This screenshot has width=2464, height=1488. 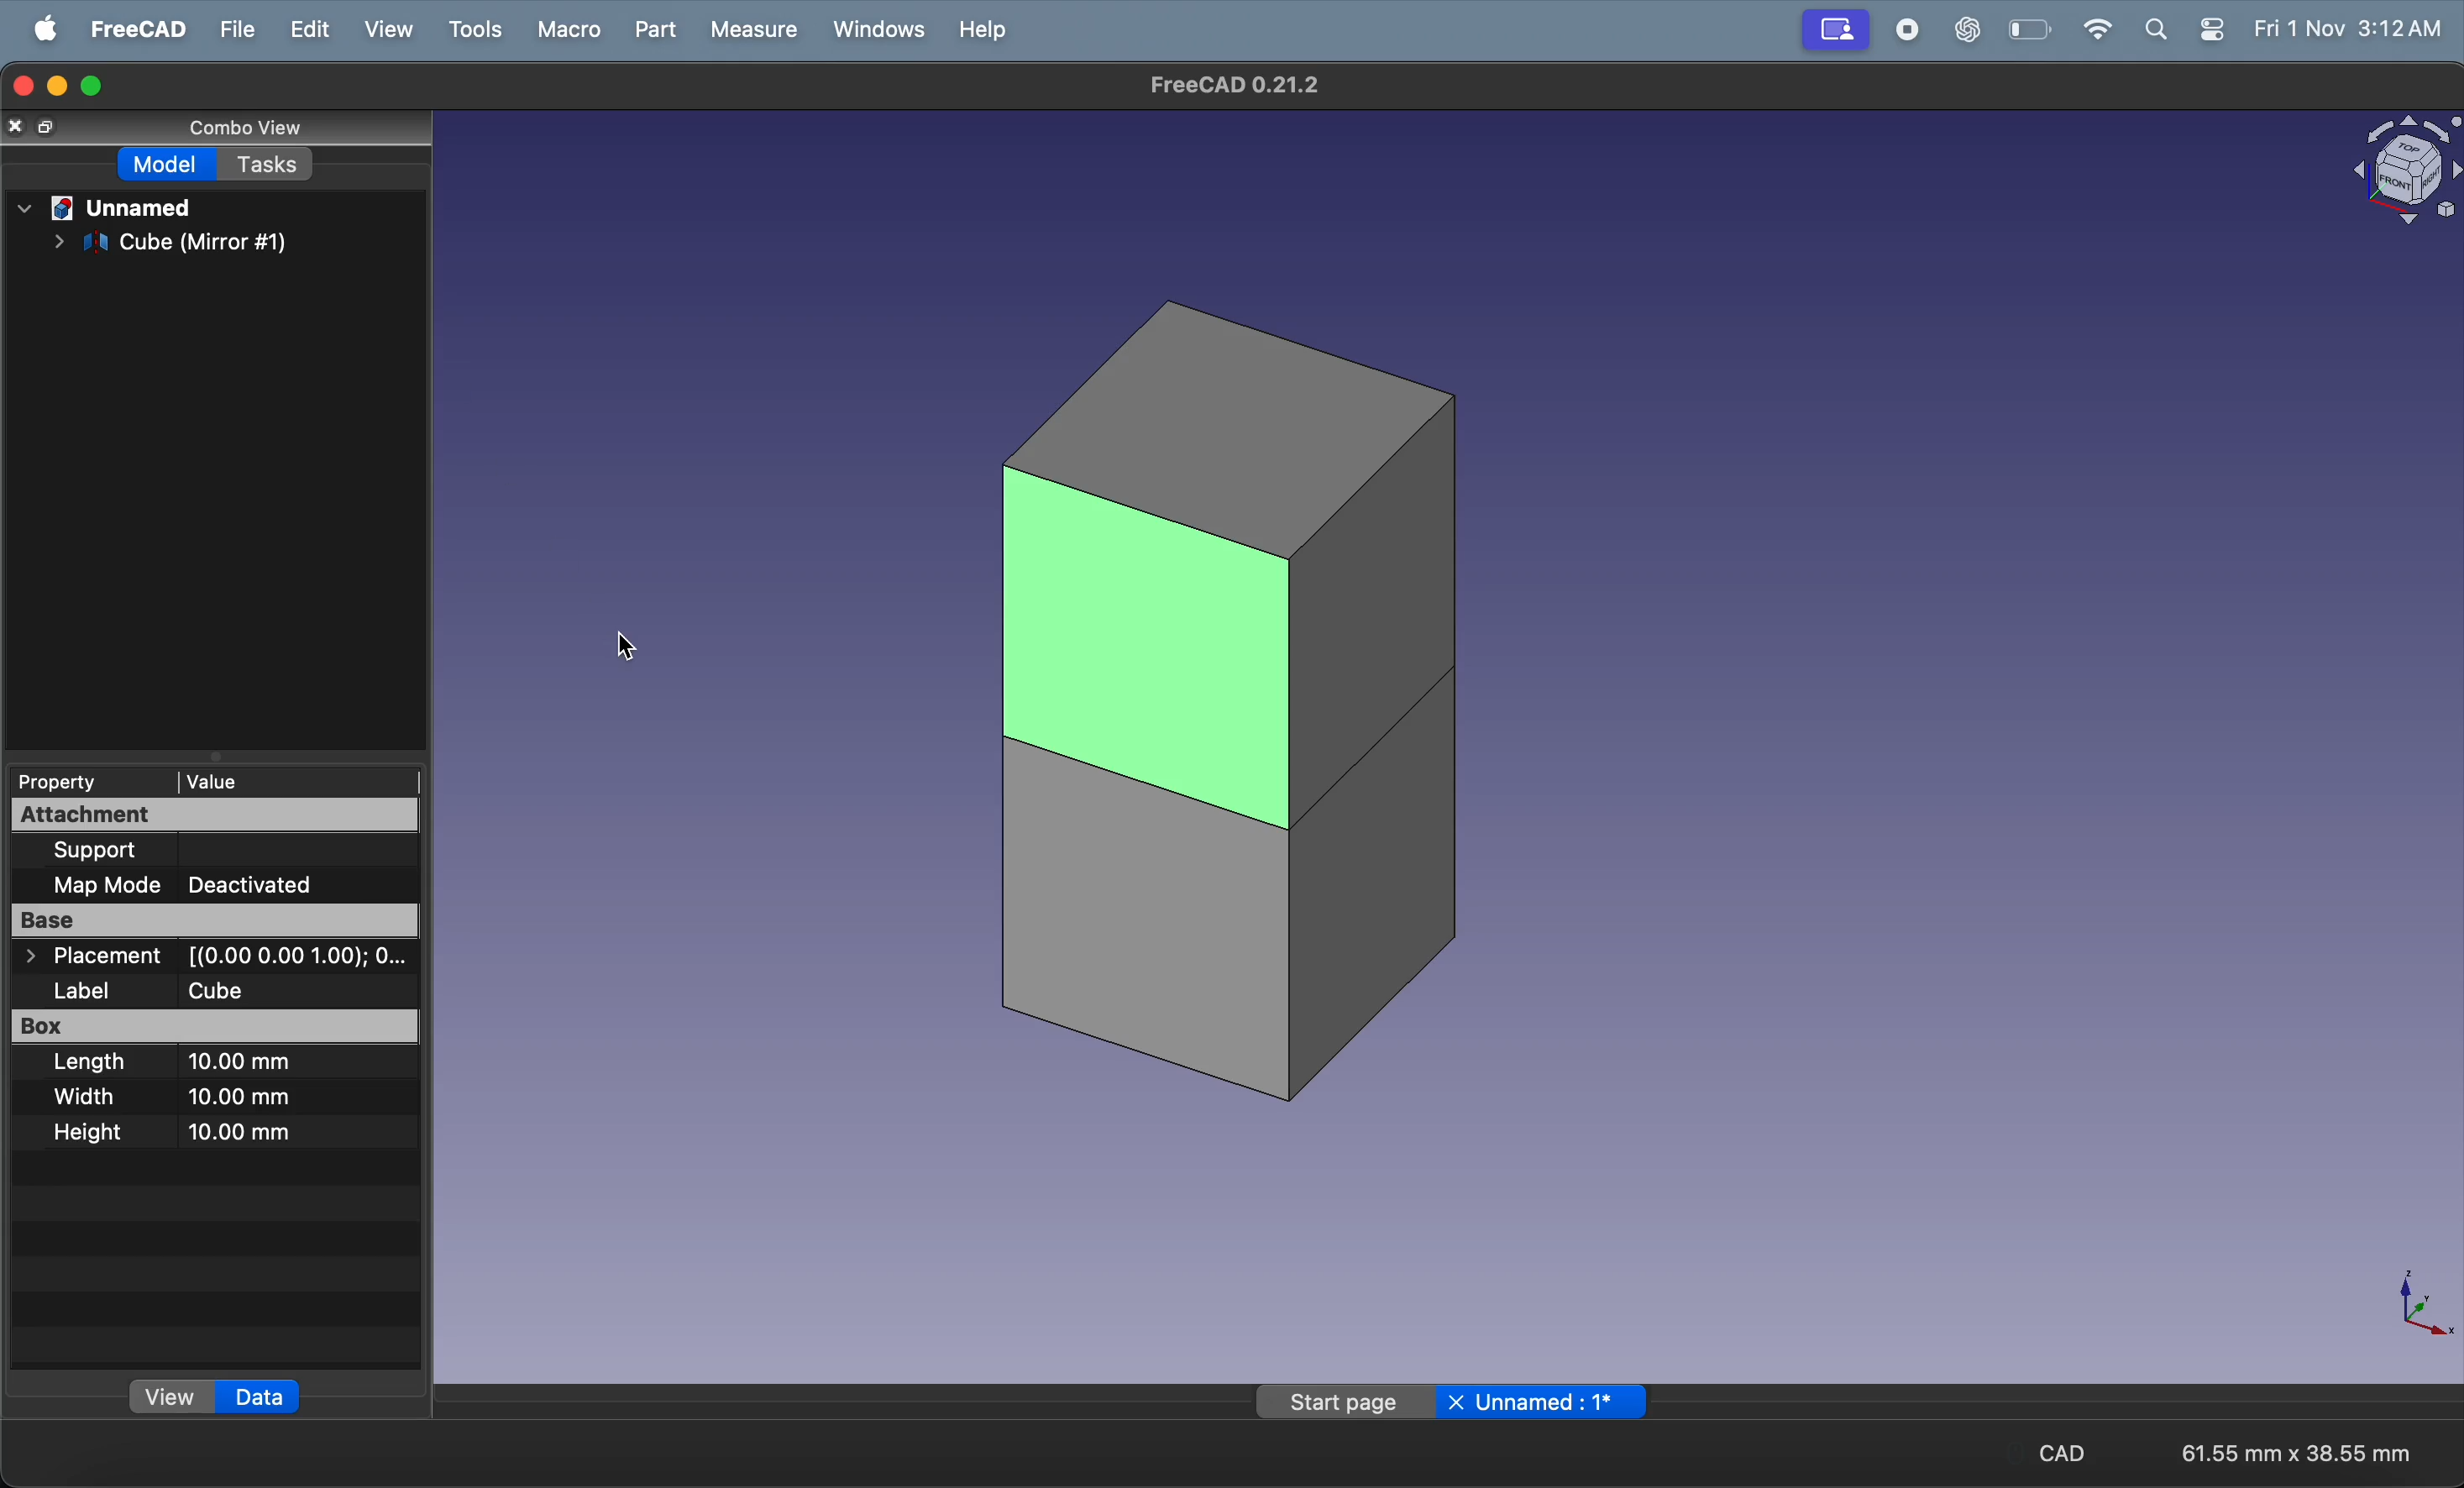 What do you see at coordinates (2207, 30) in the screenshot?
I see `settings` at bounding box center [2207, 30].